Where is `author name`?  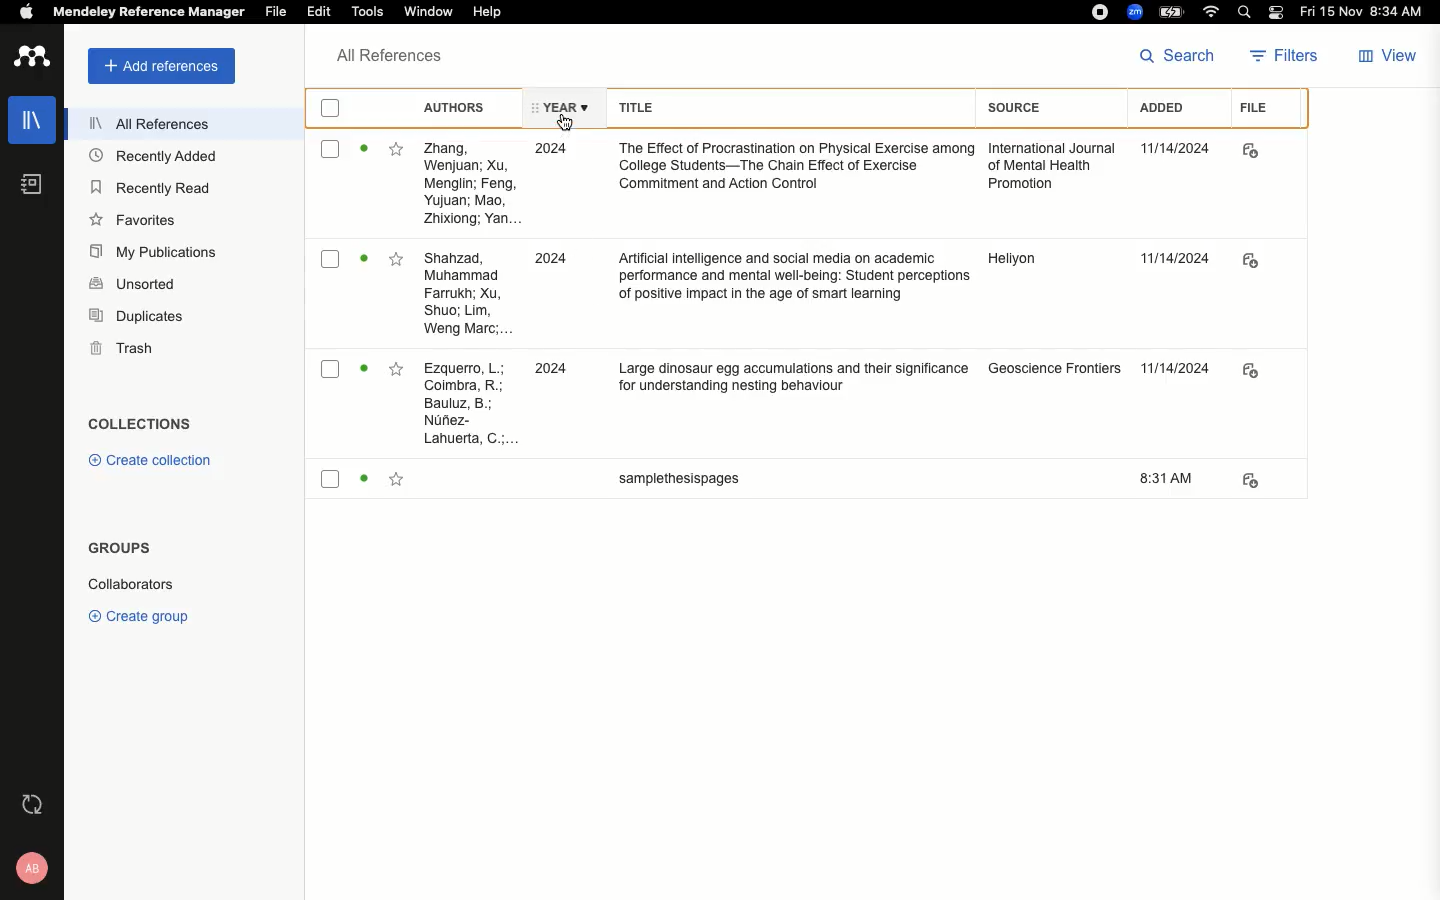
author name is located at coordinates (467, 294).